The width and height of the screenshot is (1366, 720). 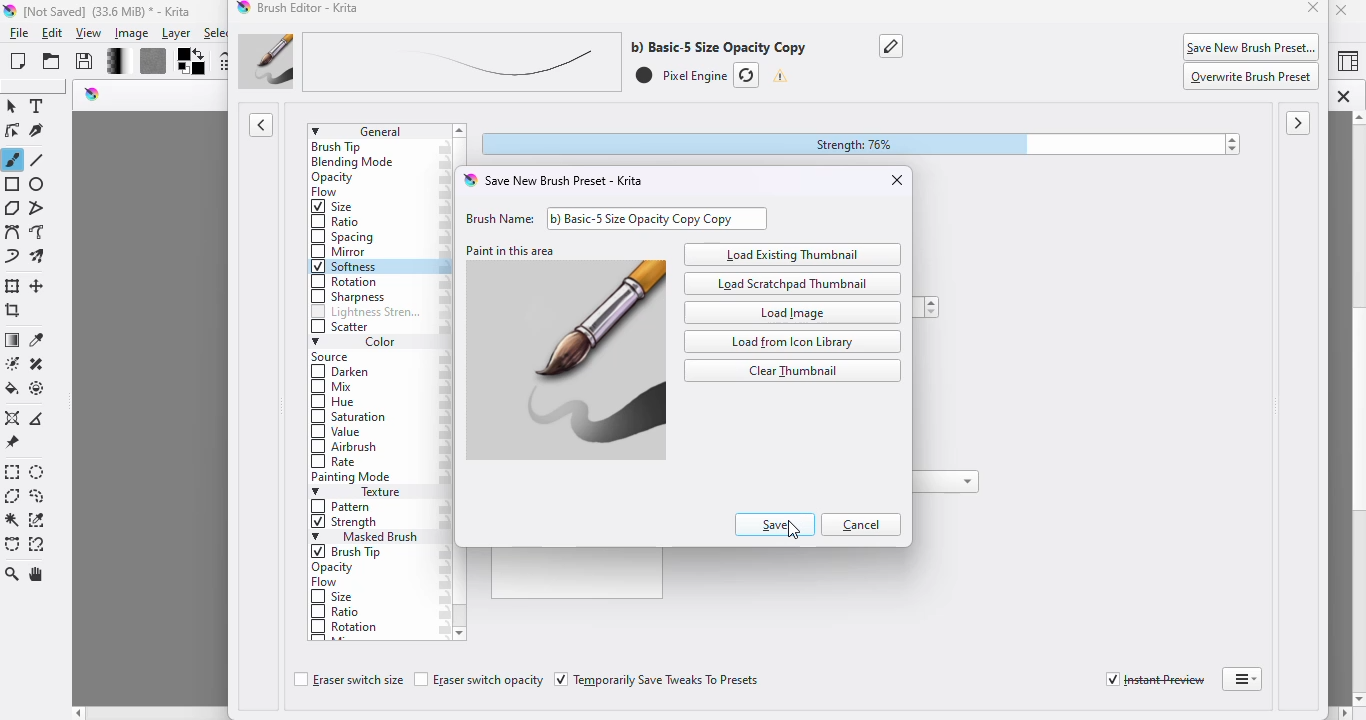 I want to click on toggle showing presets, so click(x=262, y=125).